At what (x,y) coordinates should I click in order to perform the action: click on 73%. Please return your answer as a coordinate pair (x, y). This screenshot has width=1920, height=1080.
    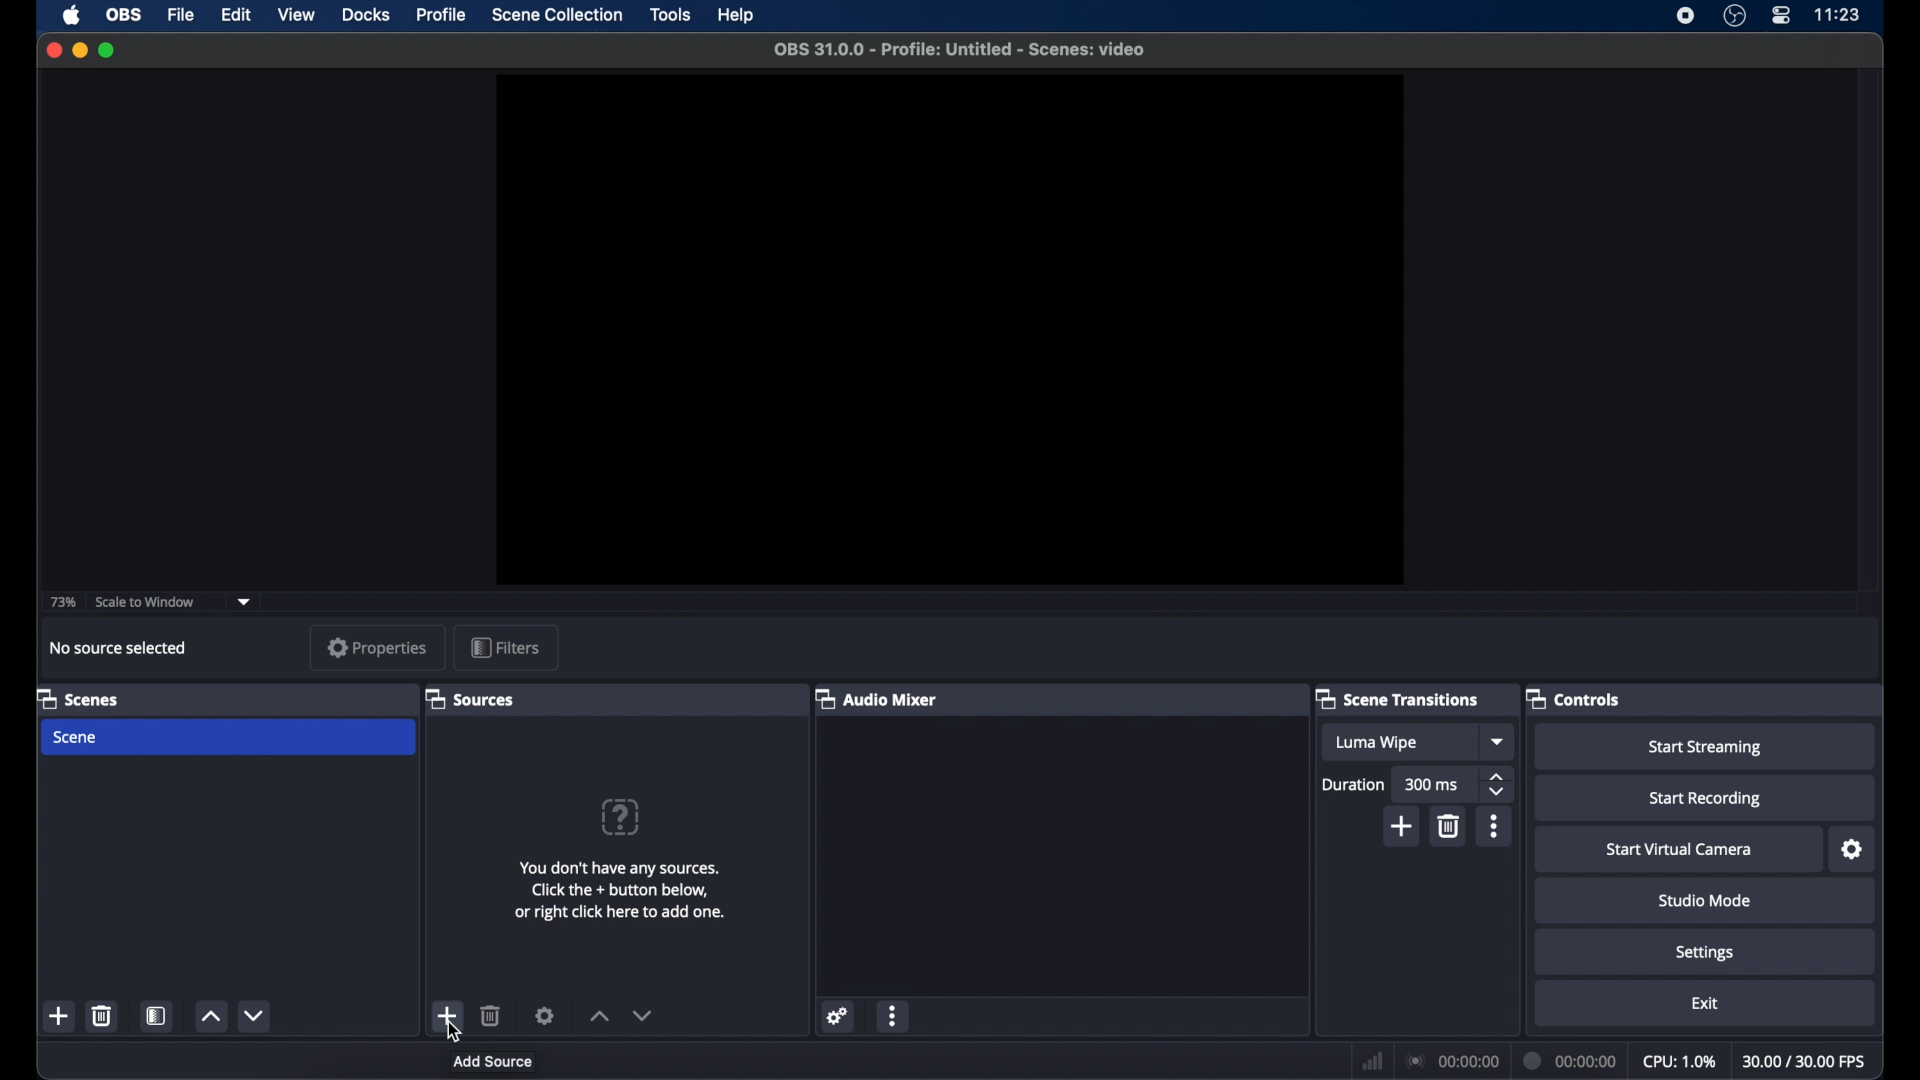
    Looking at the image, I should click on (62, 603).